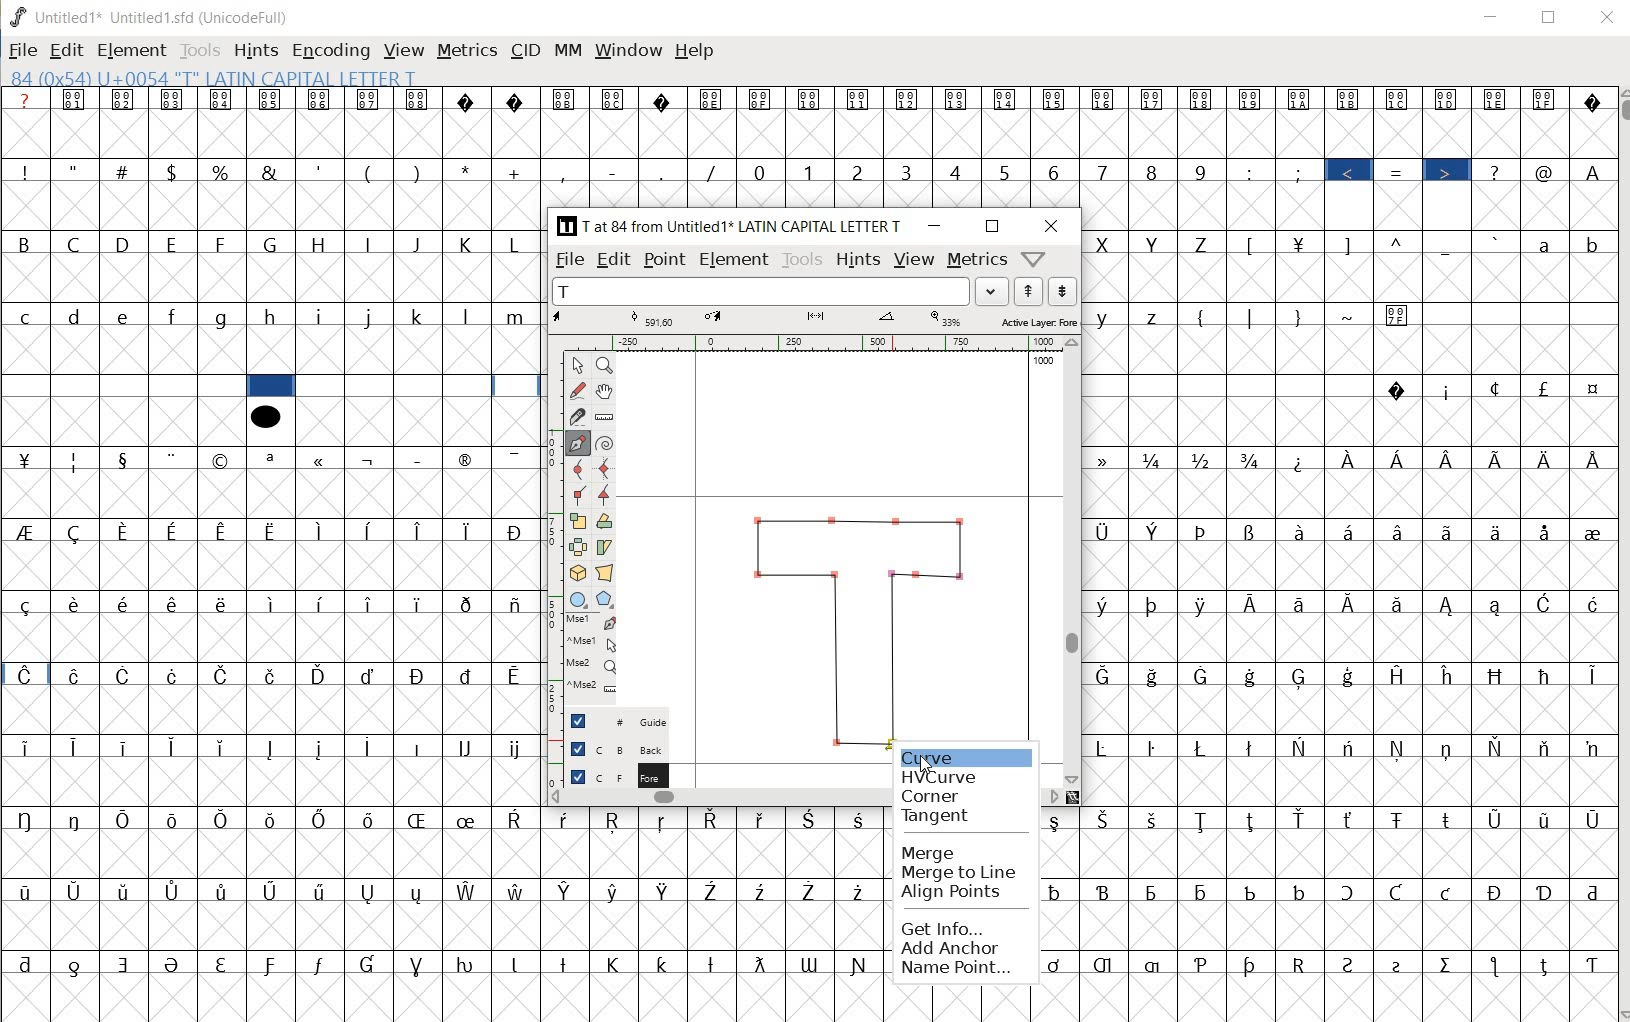  What do you see at coordinates (957, 892) in the screenshot?
I see `align points` at bounding box center [957, 892].